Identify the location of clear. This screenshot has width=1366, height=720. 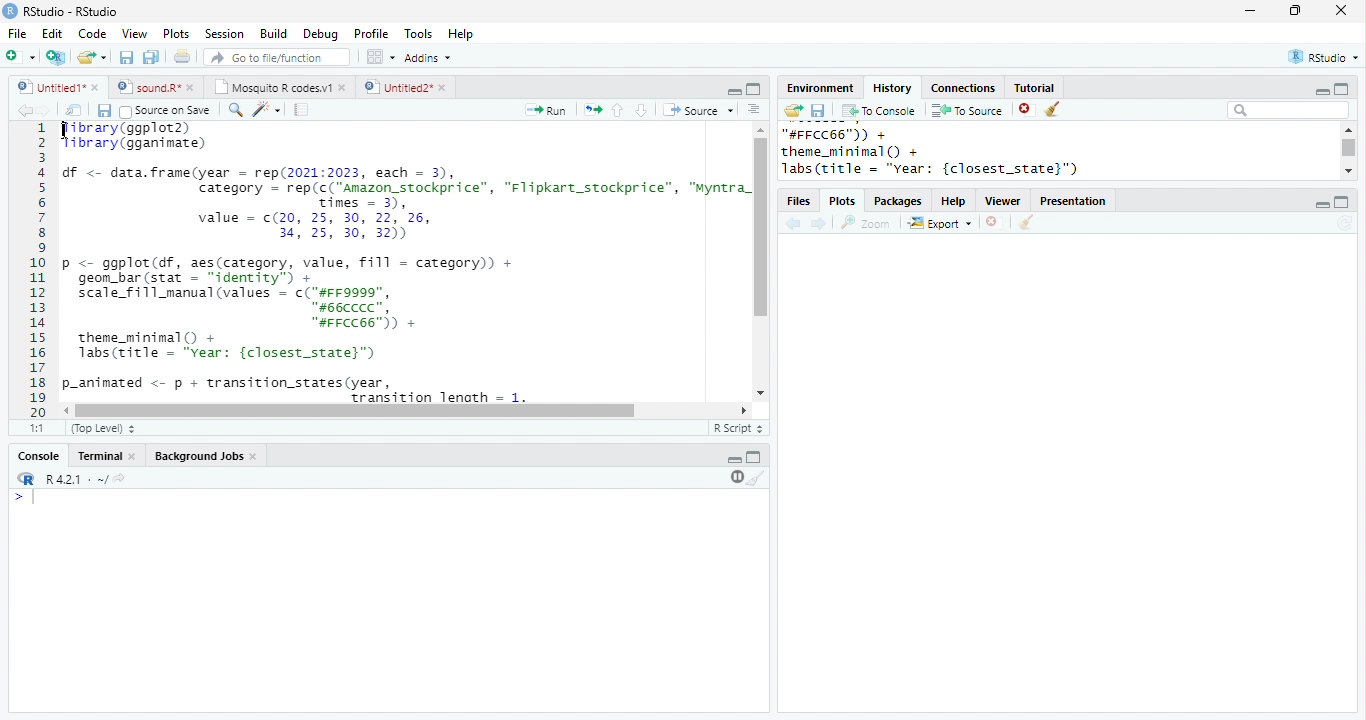
(1027, 222).